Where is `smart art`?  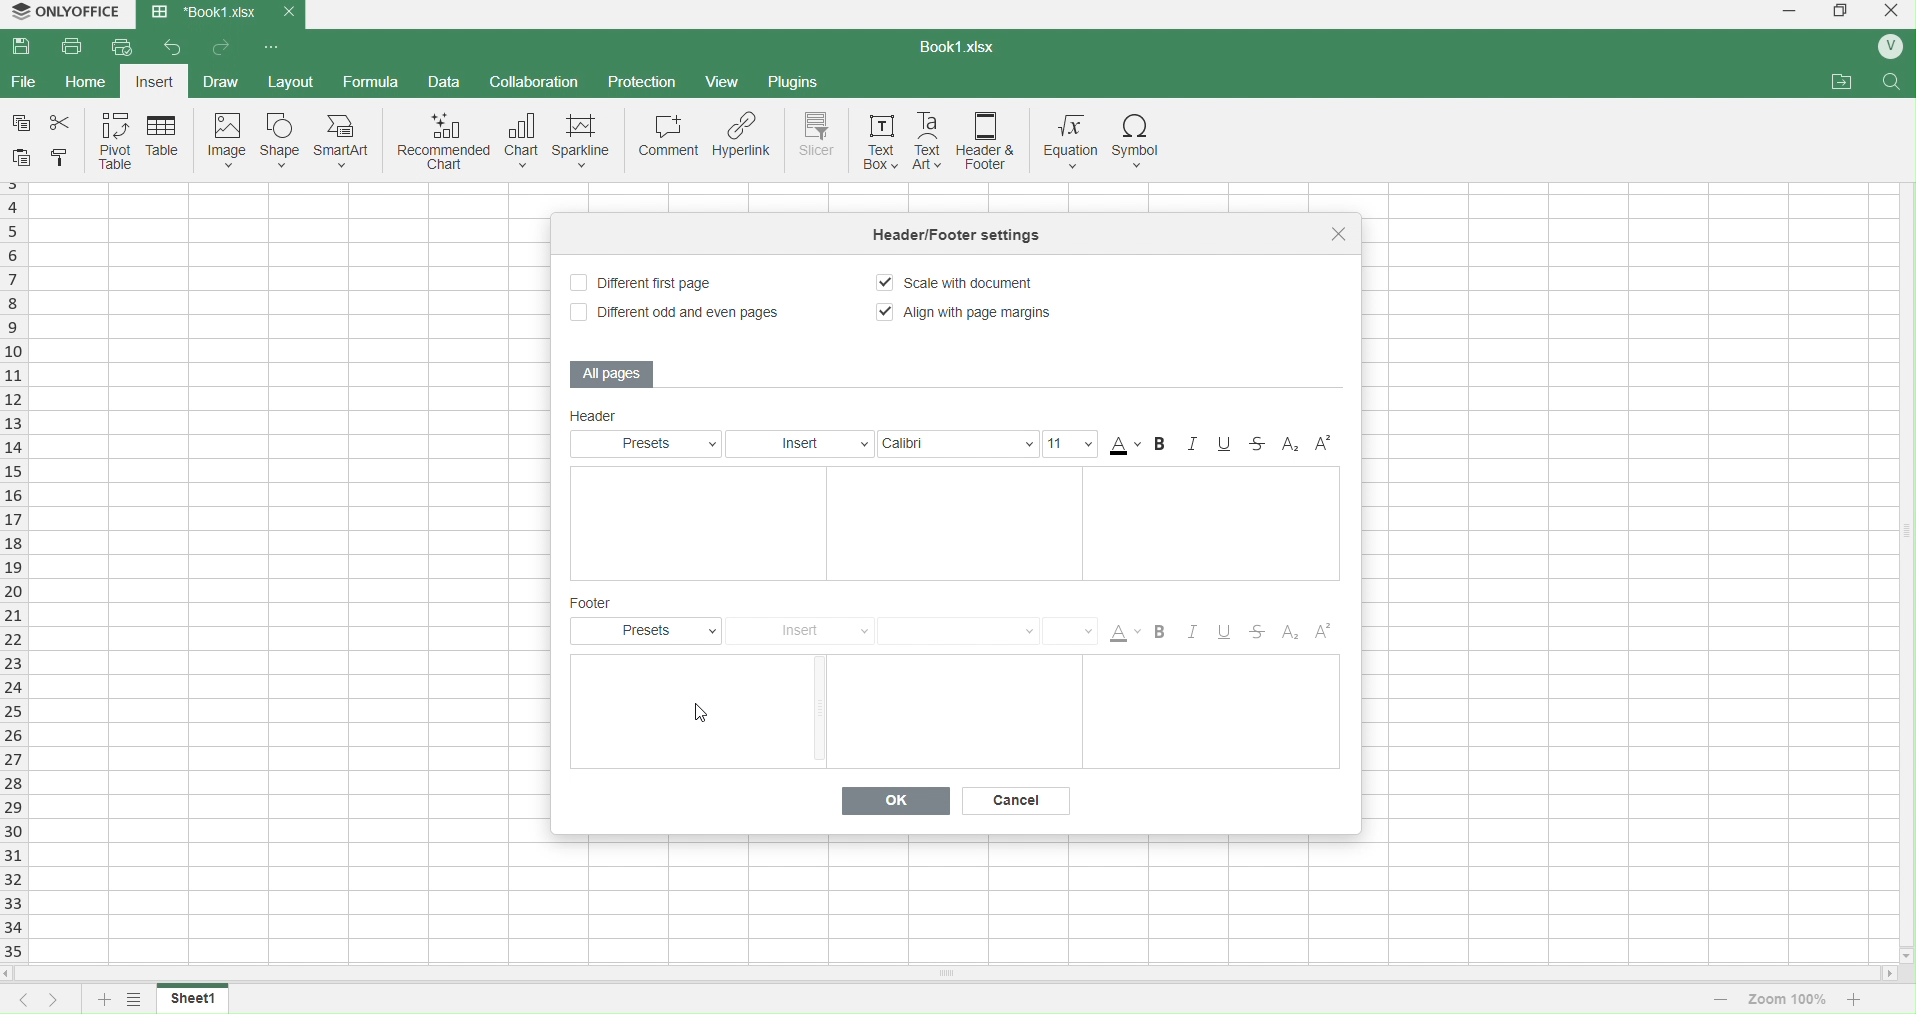 smart art is located at coordinates (341, 141).